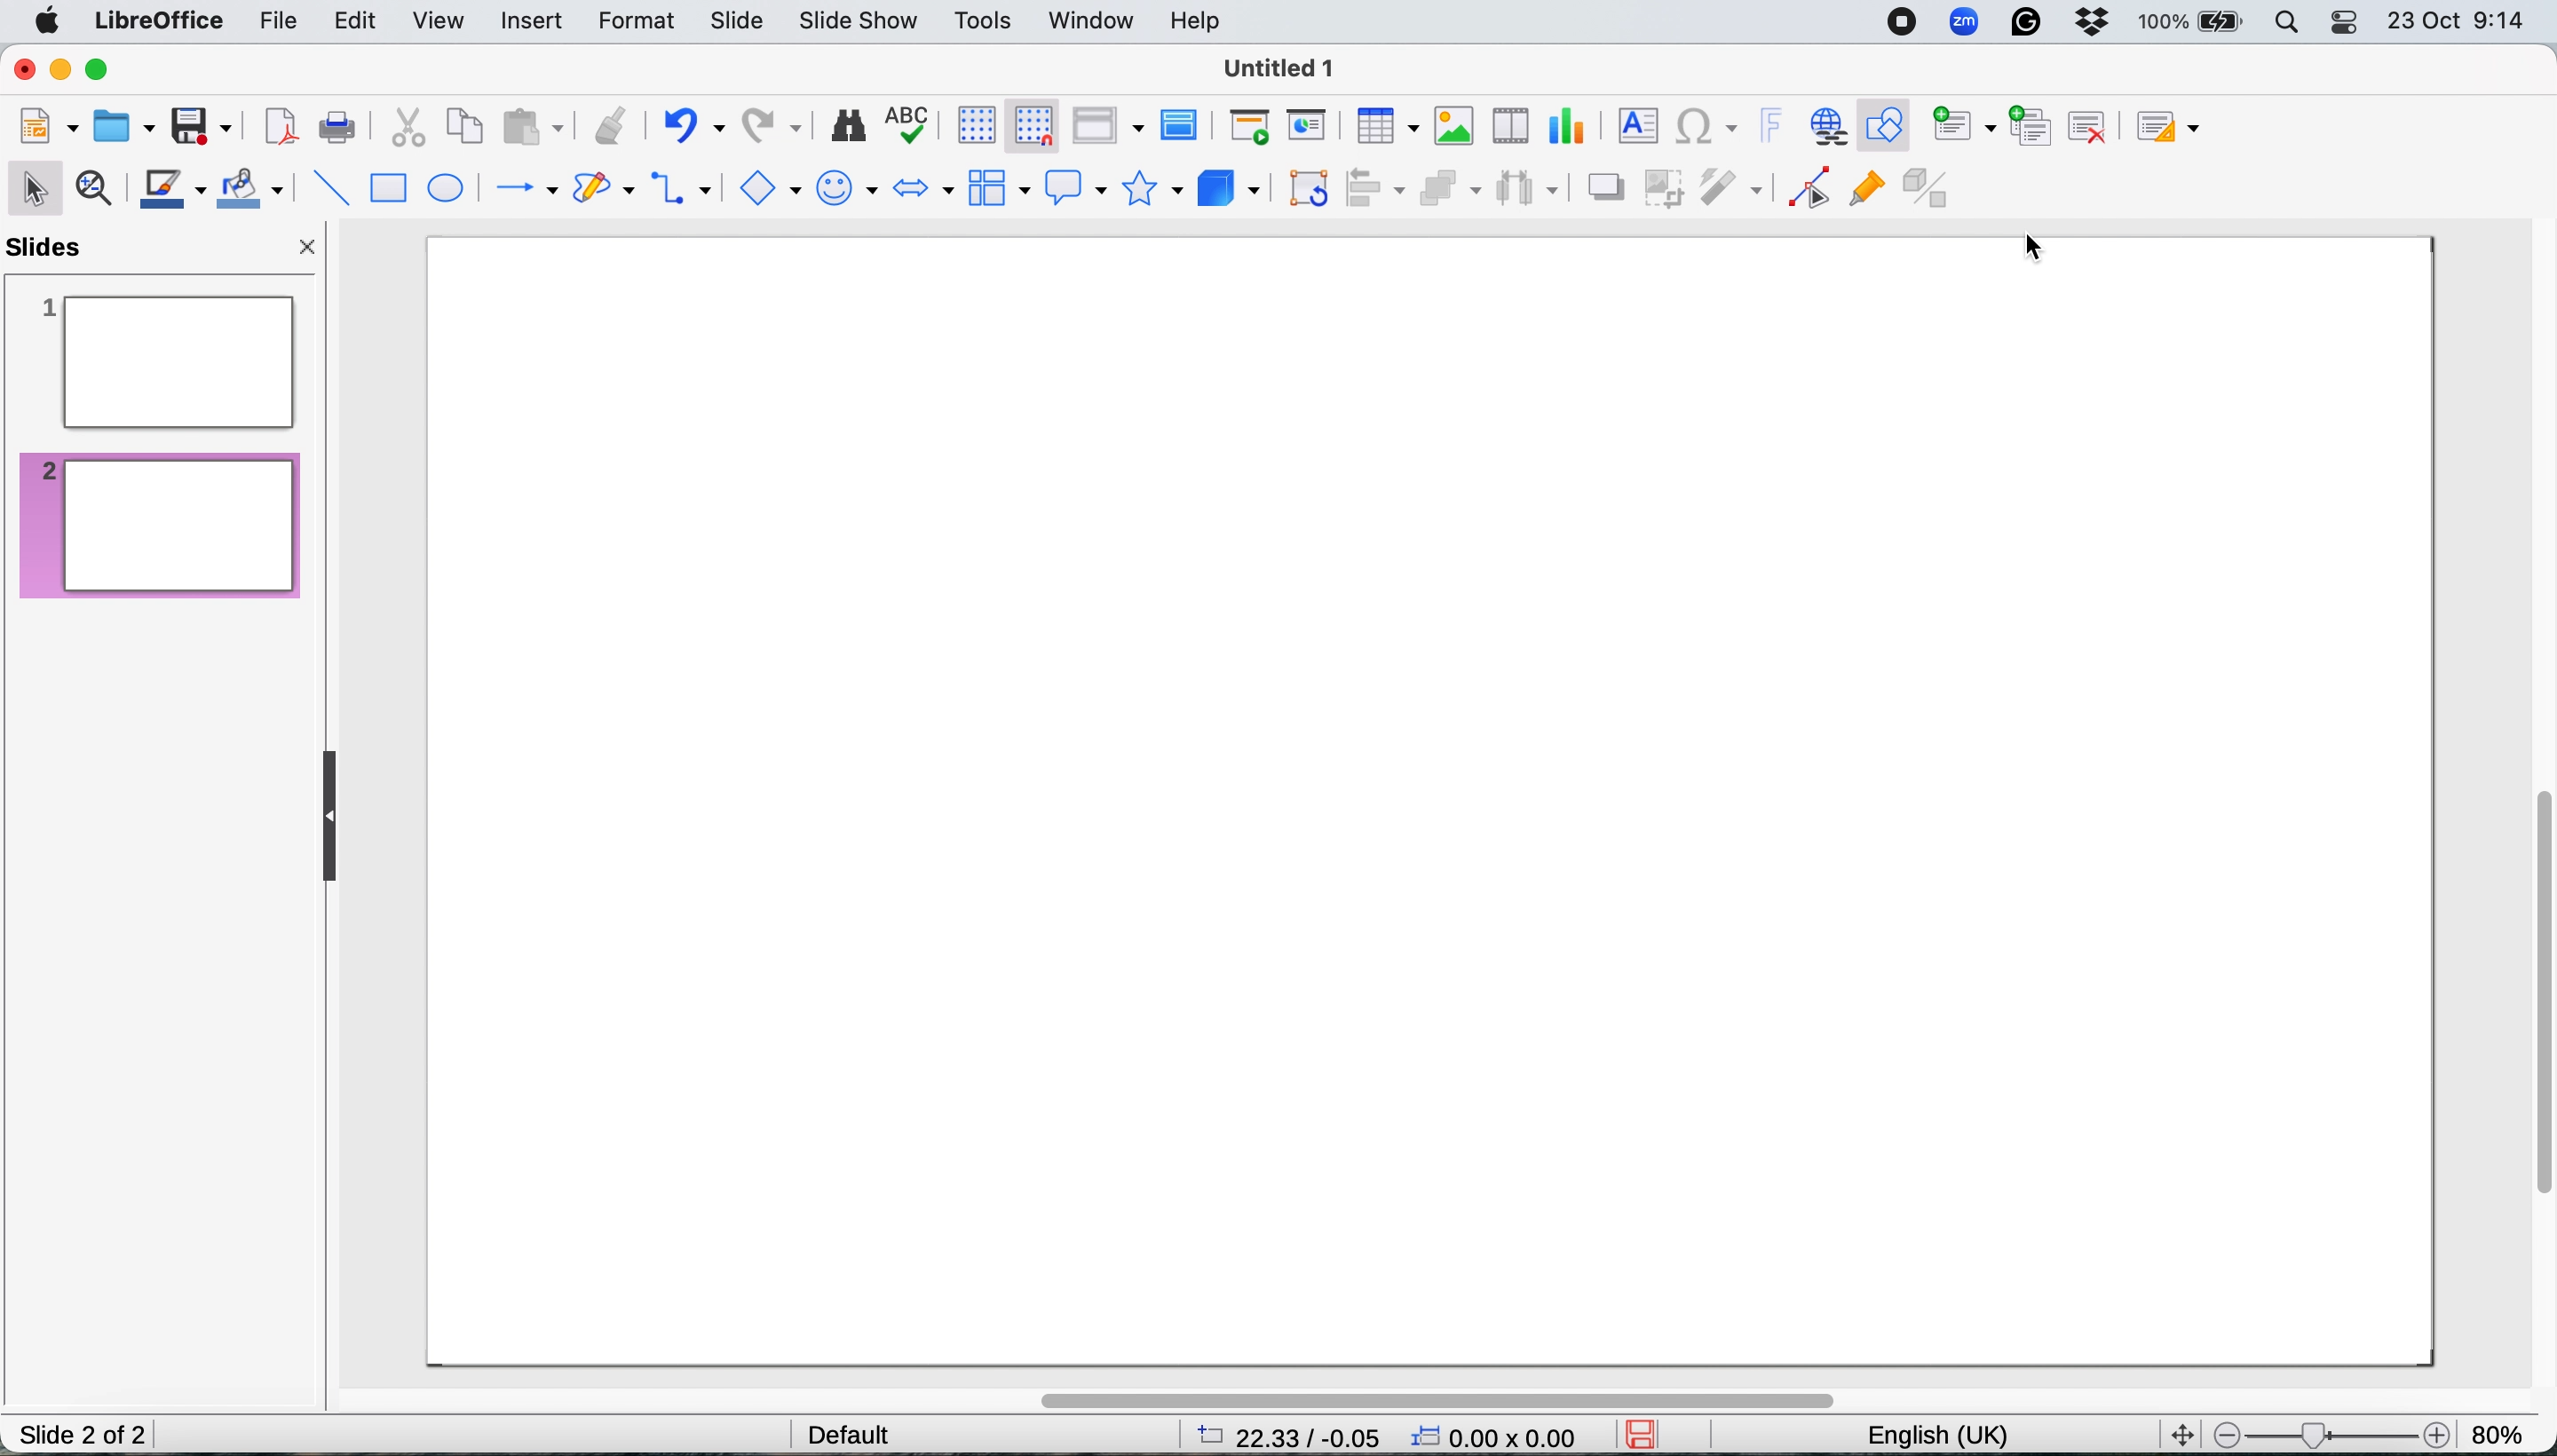 Image resolution: width=2557 pixels, height=1456 pixels. I want to click on insert table, so click(1388, 129).